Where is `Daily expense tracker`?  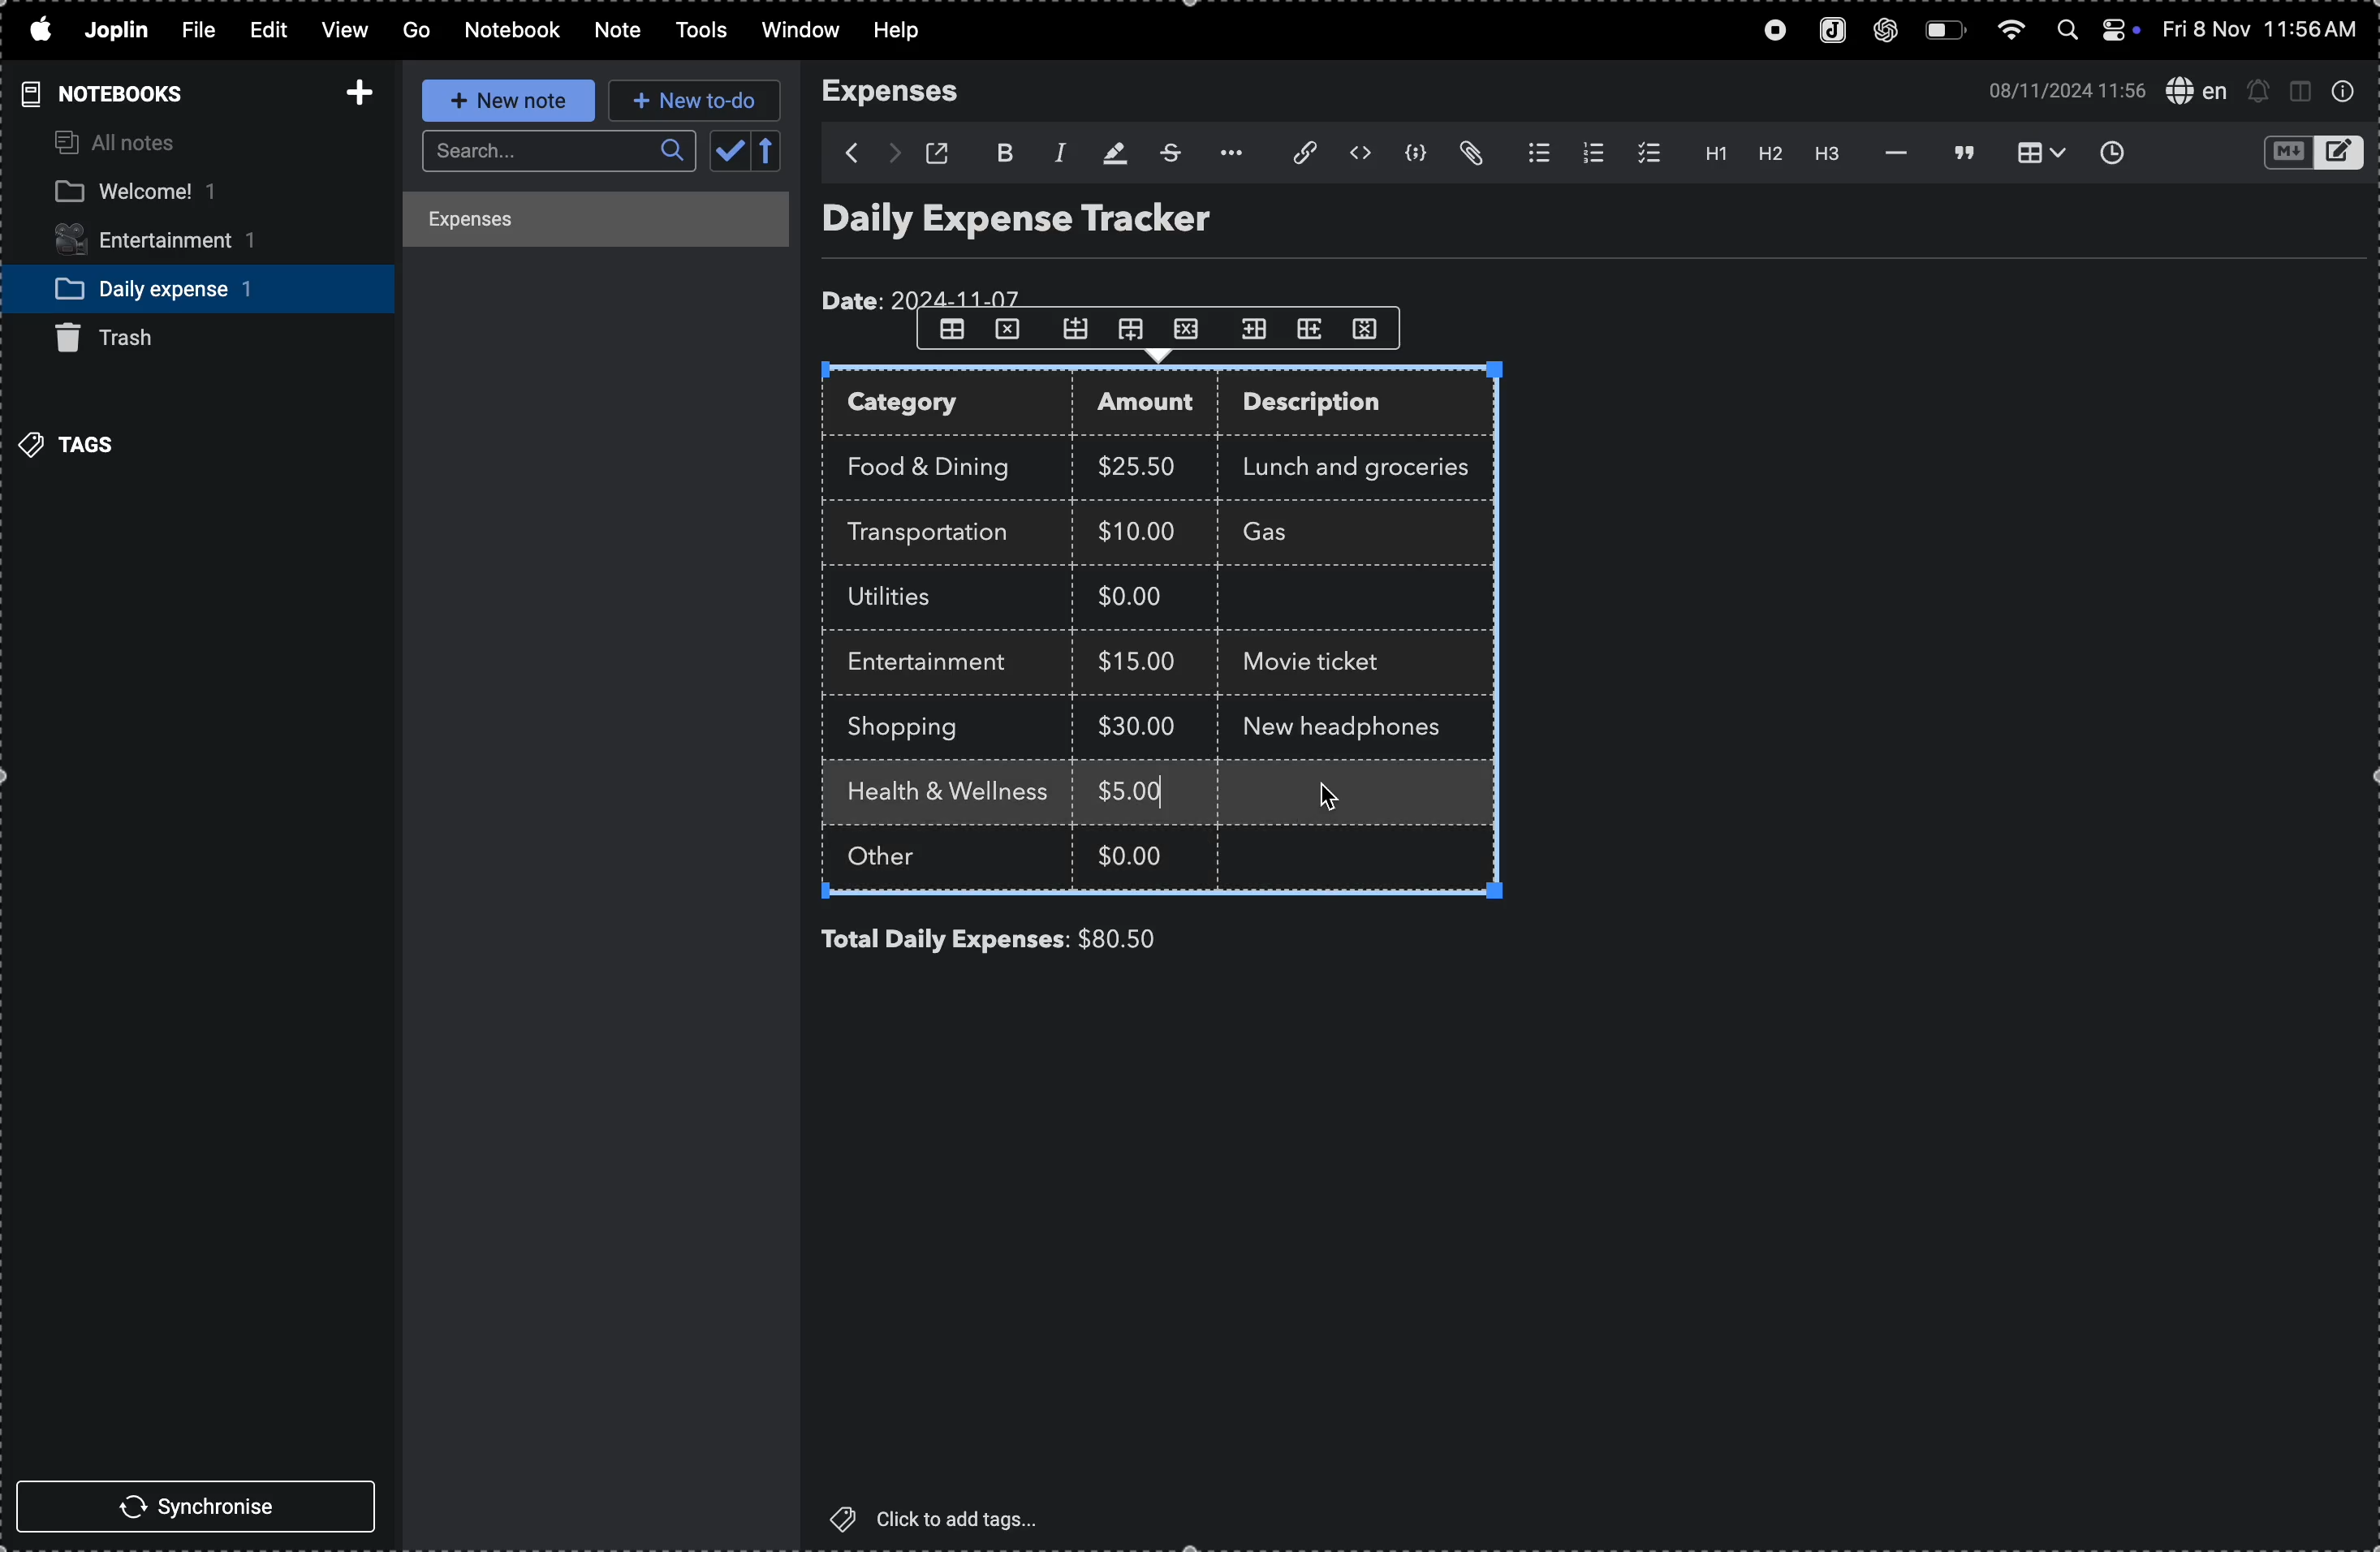 Daily expense tracker is located at coordinates (1055, 224).